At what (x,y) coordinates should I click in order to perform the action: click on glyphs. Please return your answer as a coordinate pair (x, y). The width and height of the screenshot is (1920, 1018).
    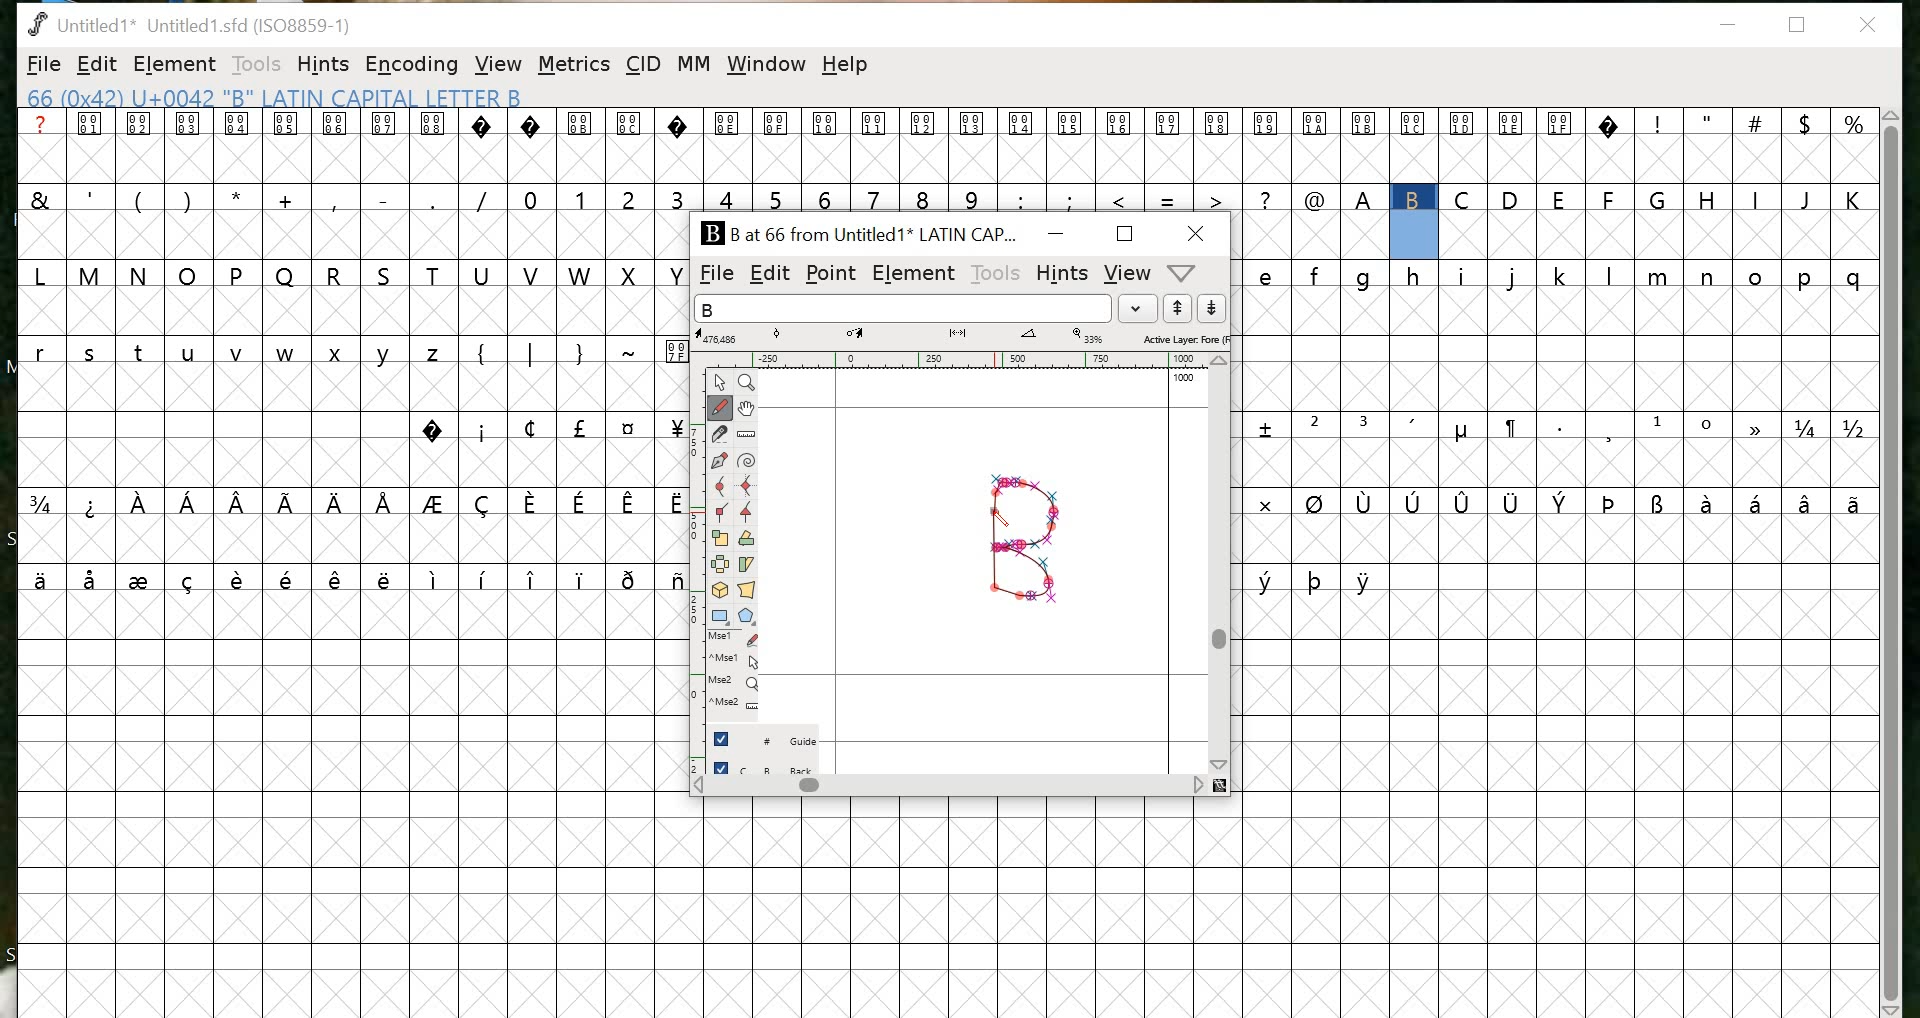
    Looking at the image, I should click on (1560, 433).